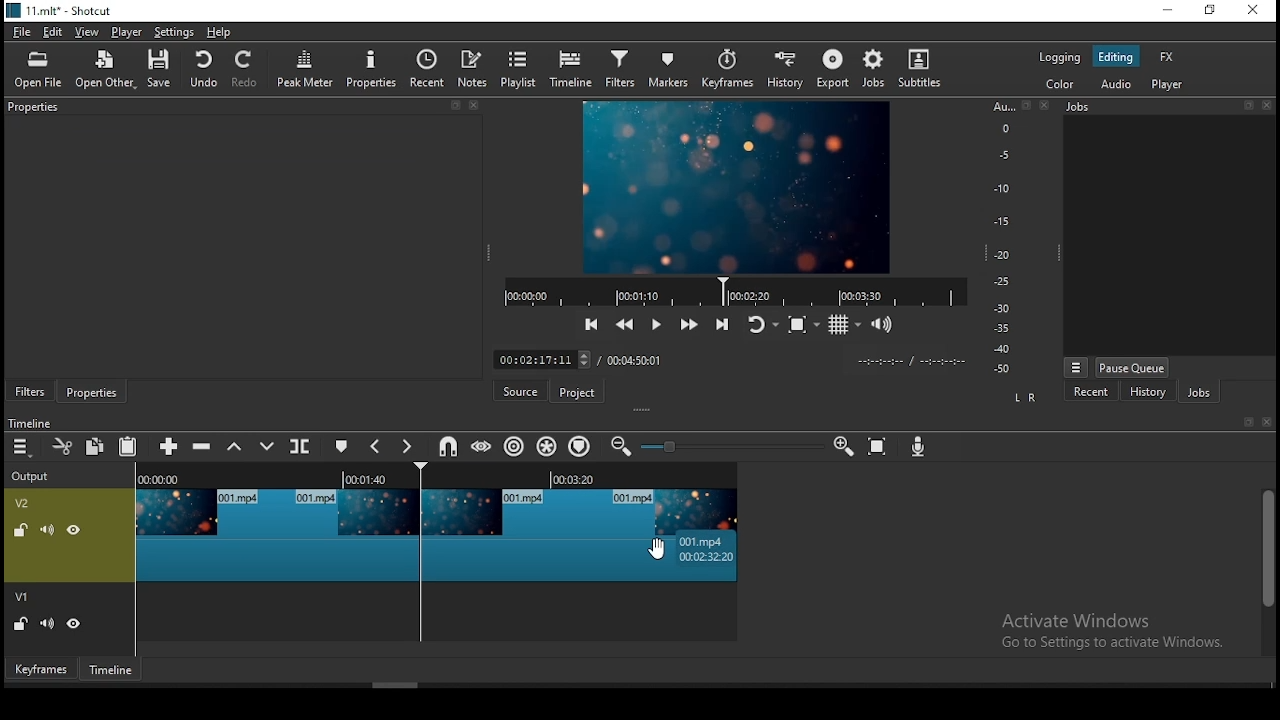  What do you see at coordinates (113, 669) in the screenshot?
I see `timeline` at bounding box center [113, 669].